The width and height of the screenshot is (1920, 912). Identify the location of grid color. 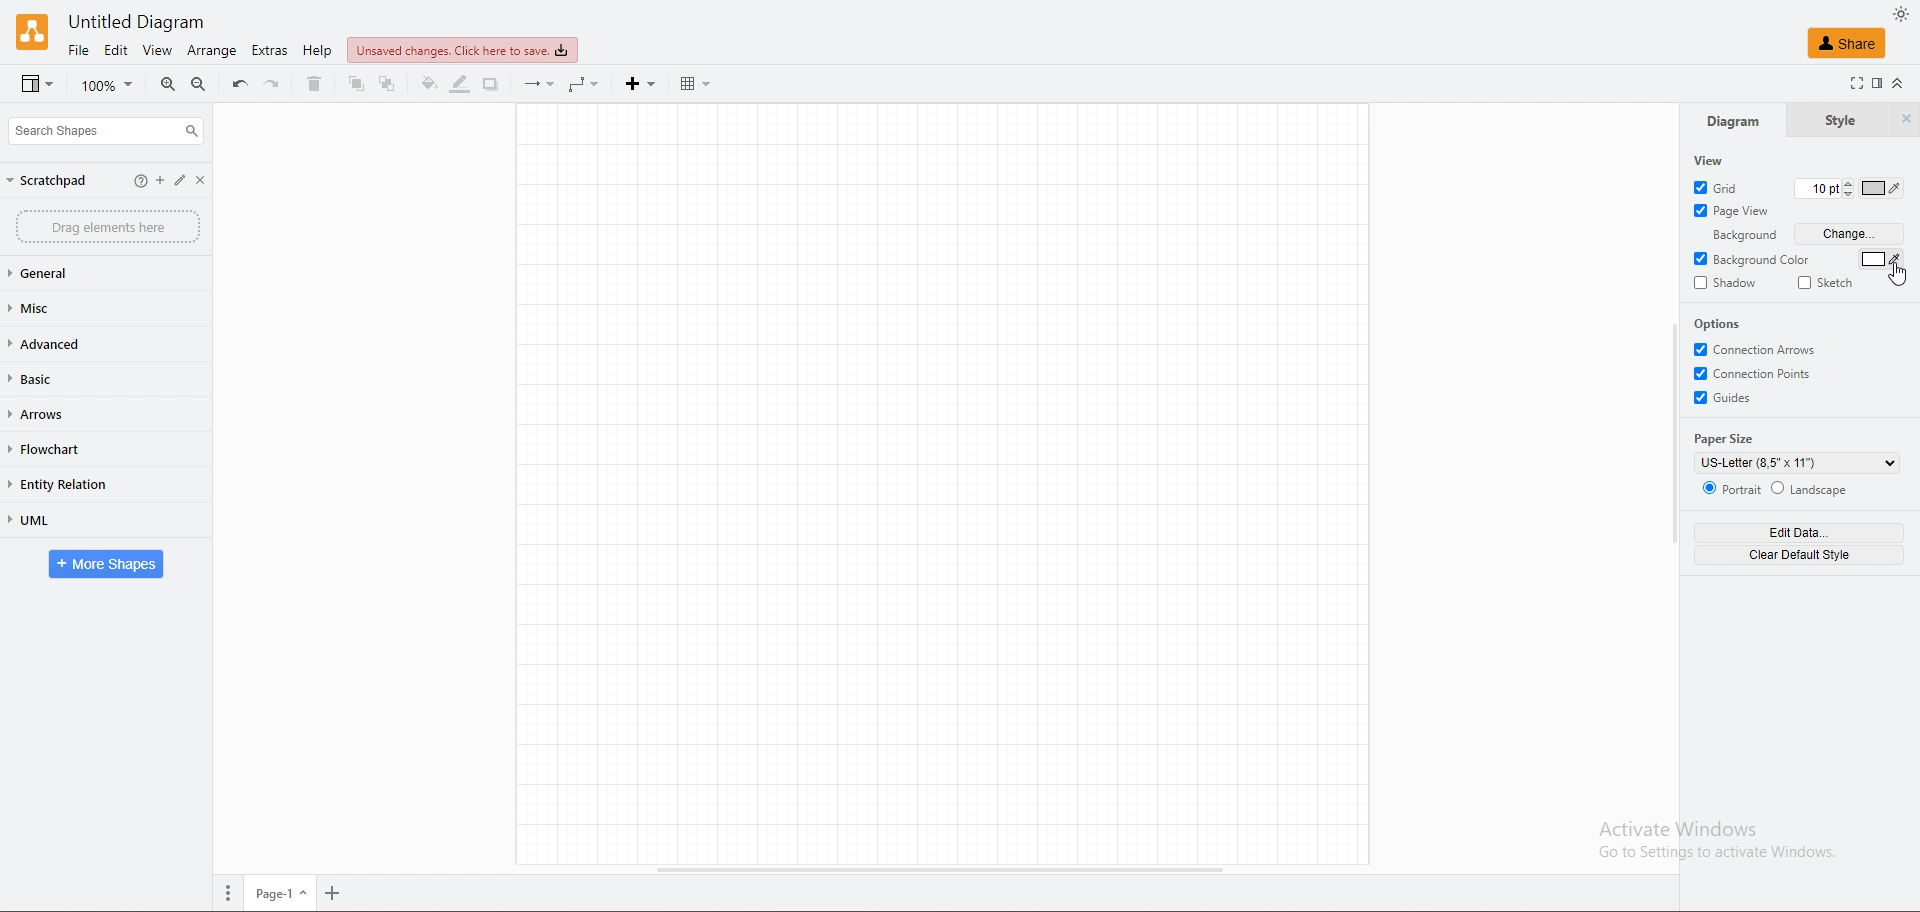
(1883, 189).